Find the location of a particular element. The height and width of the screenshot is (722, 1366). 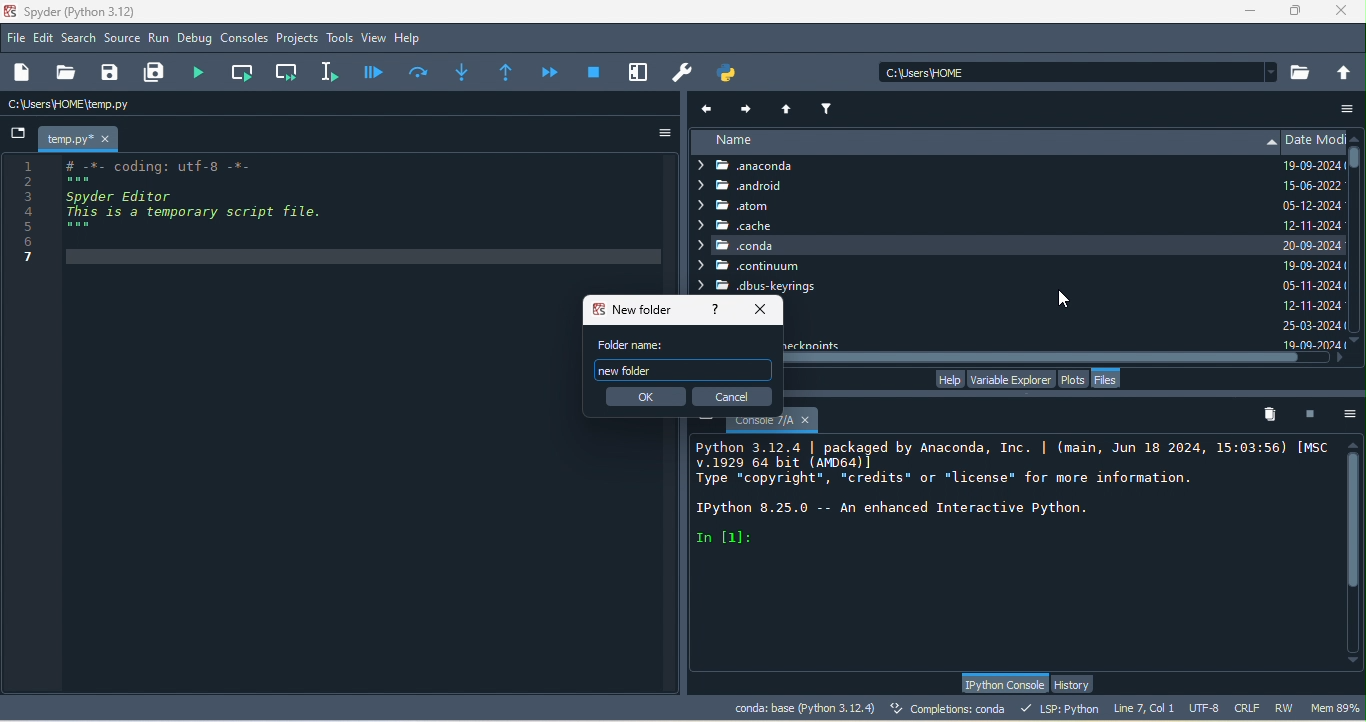

men 91% is located at coordinates (1338, 707).